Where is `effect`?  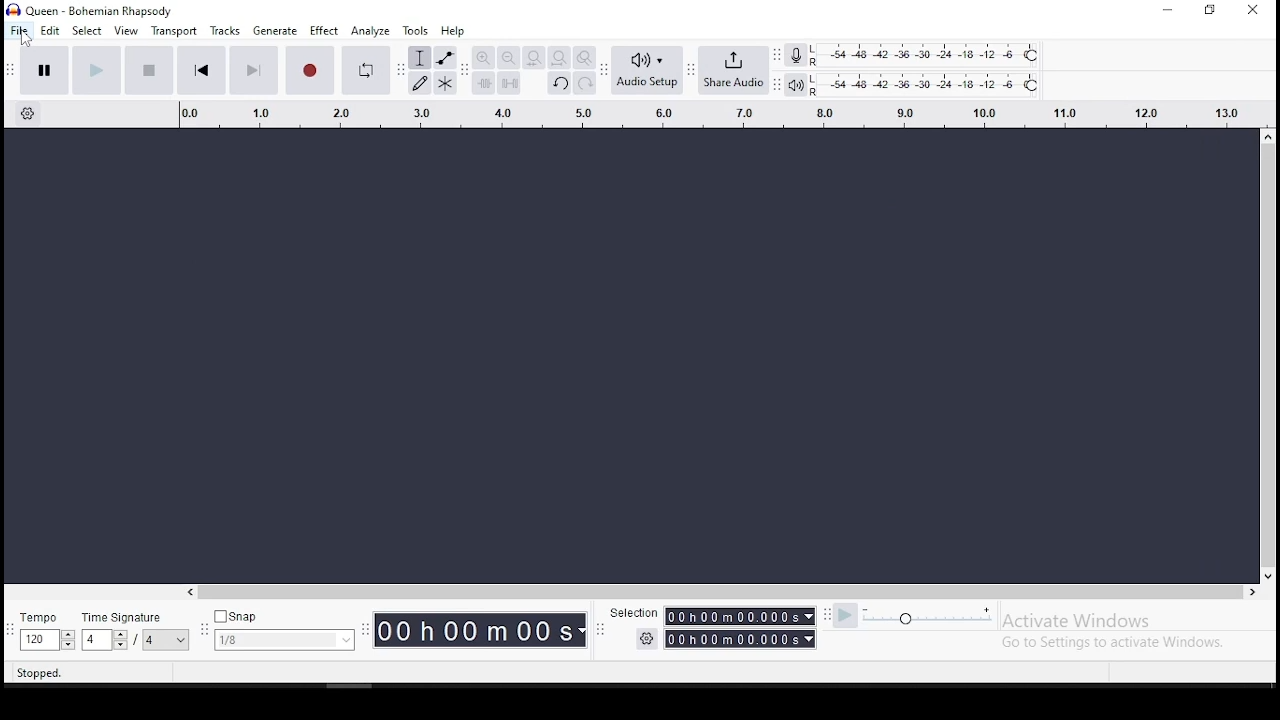
effect is located at coordinates (324, 31).